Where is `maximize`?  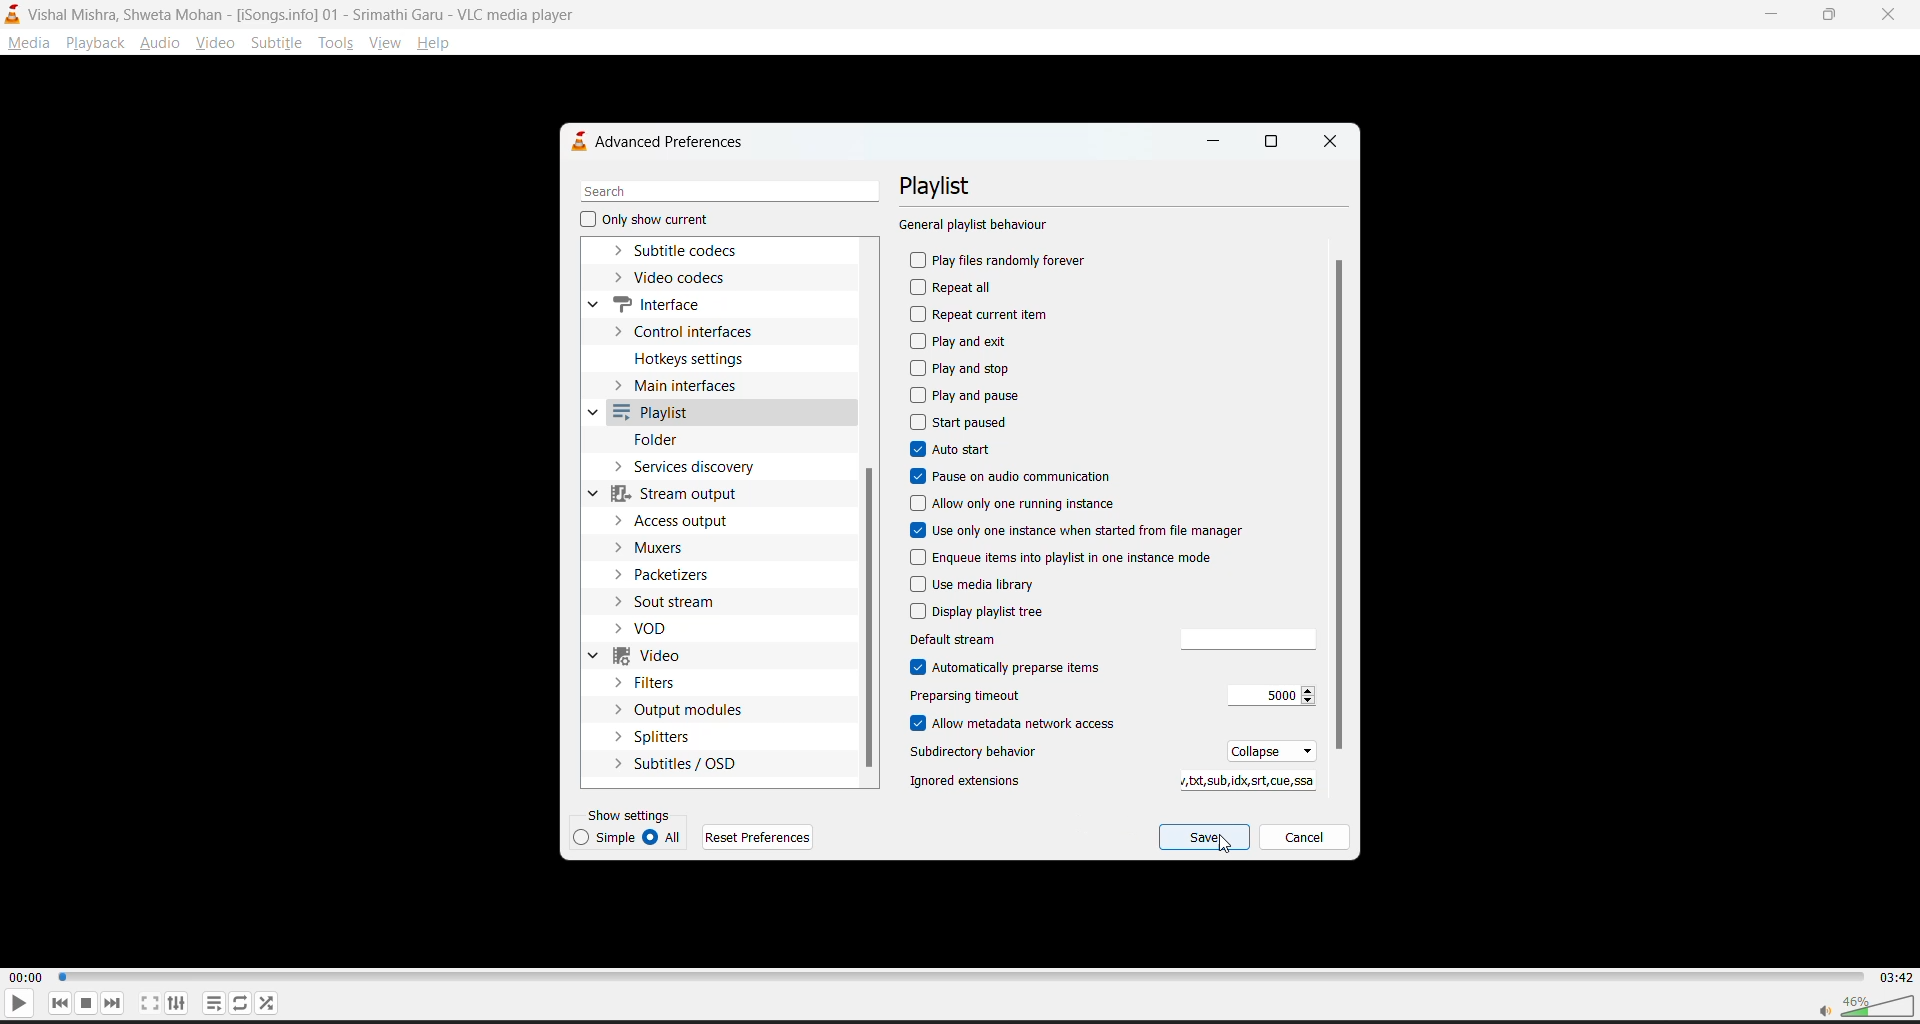
maximize is located at coordinates (1269, 141).